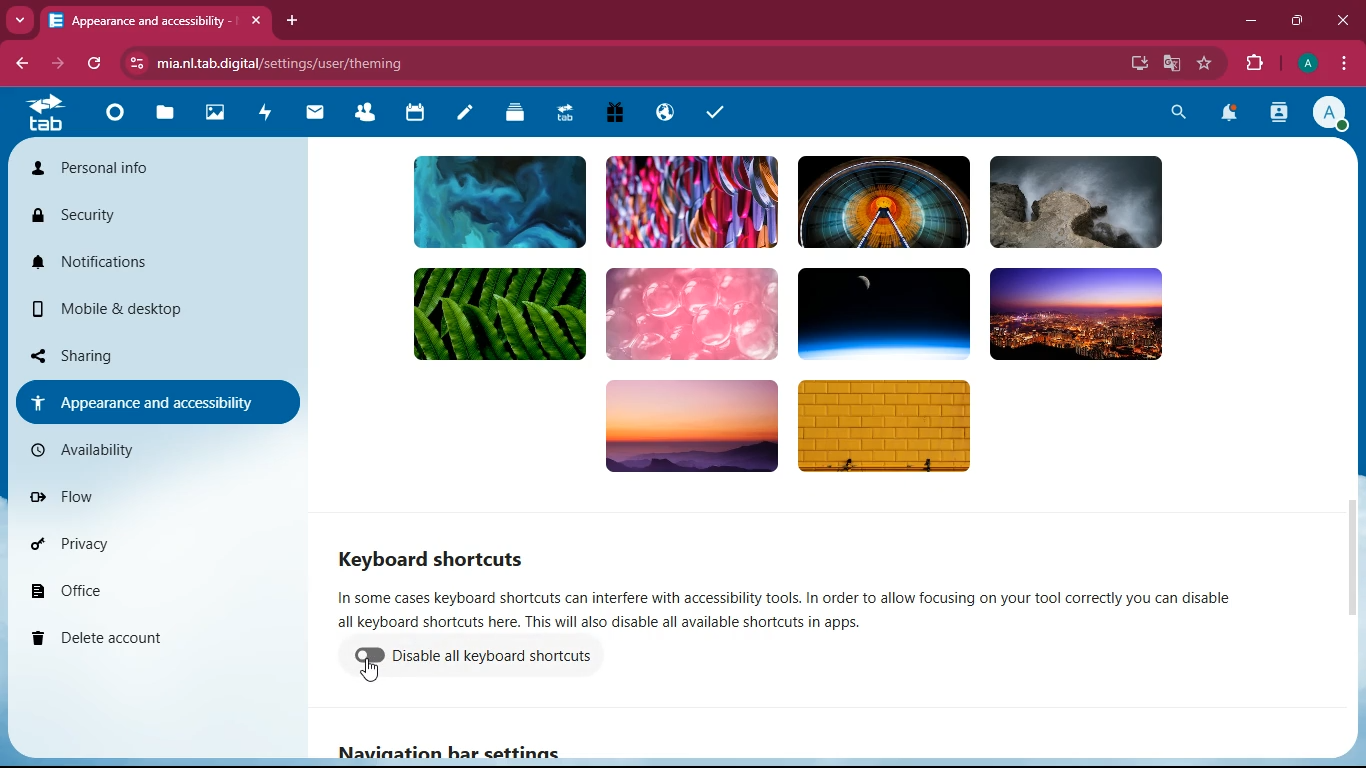 The width and height of the screenshot is (1366, 768). What do you see at coordinates (1326, 112) in the screenshot?
I see `profile` at bounding box center [1326, 112].